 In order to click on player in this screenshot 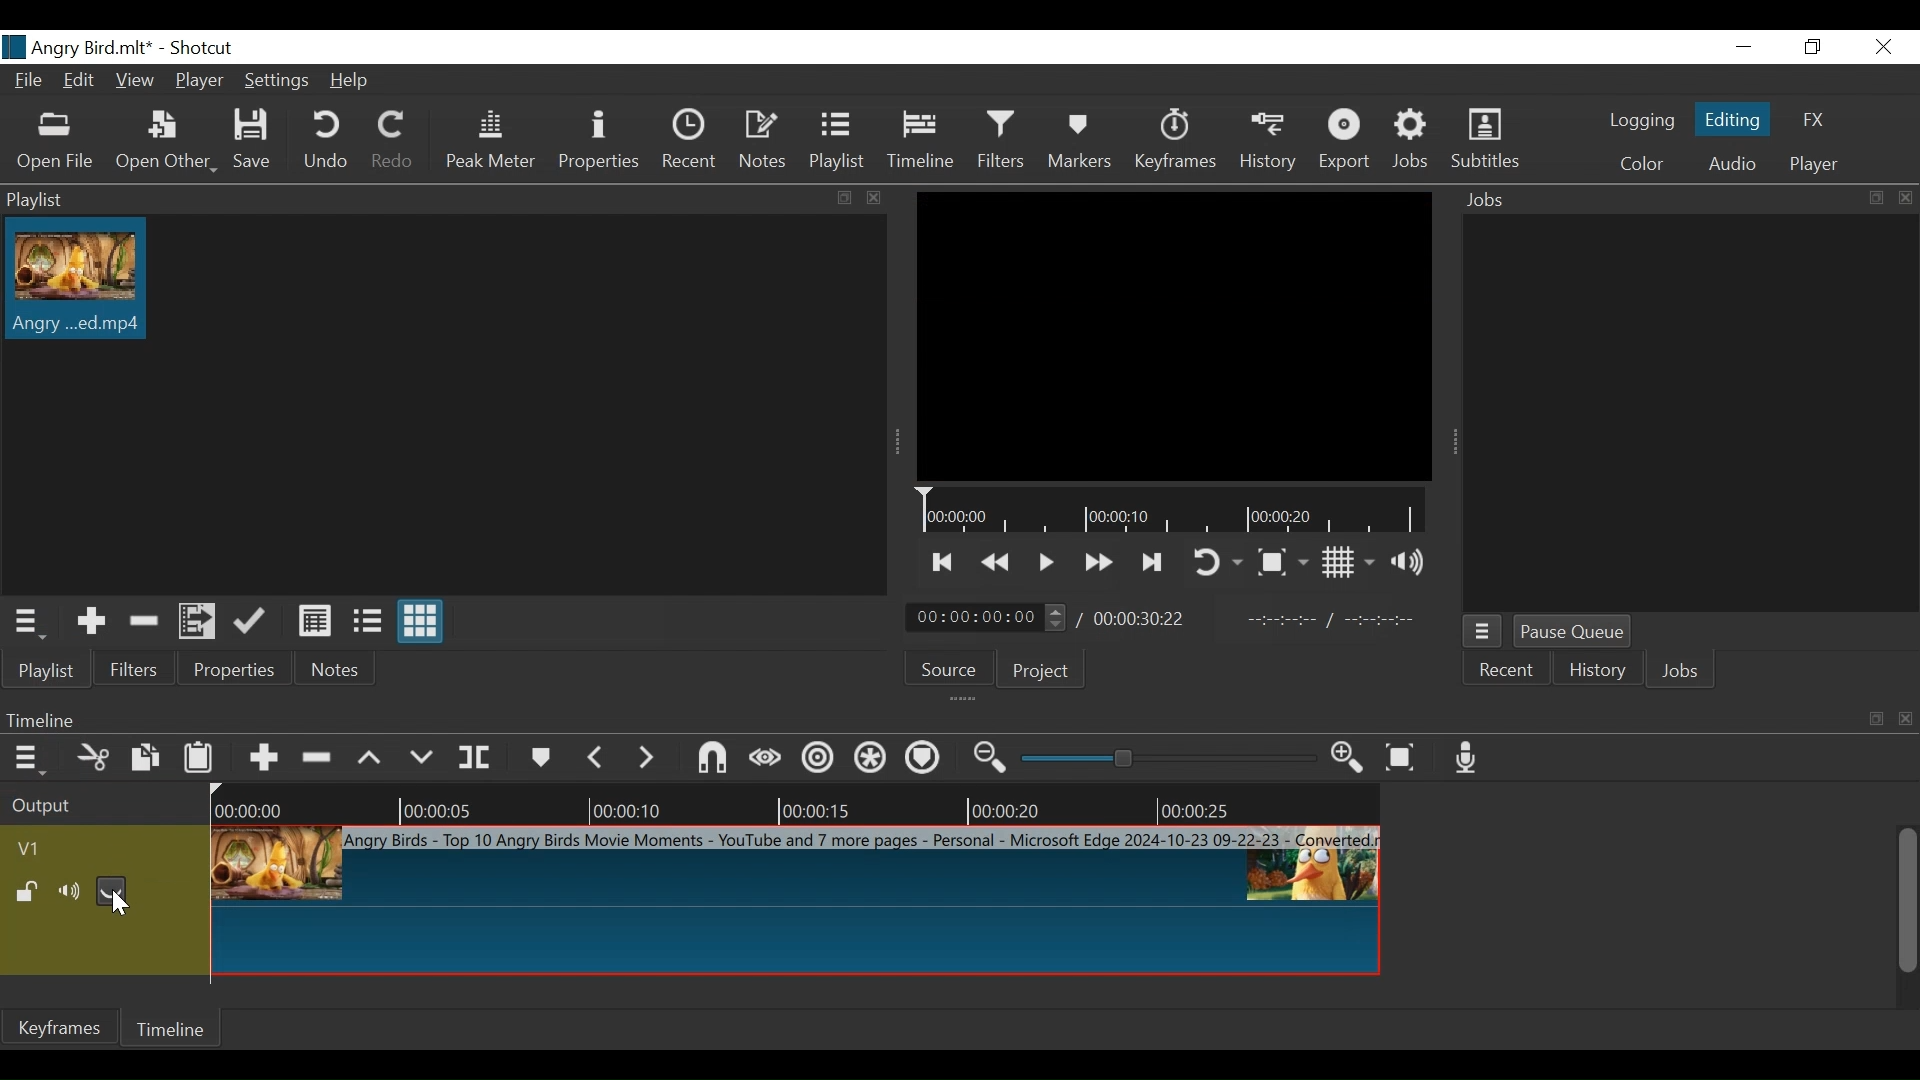, I will do `click(1814, 164)`.